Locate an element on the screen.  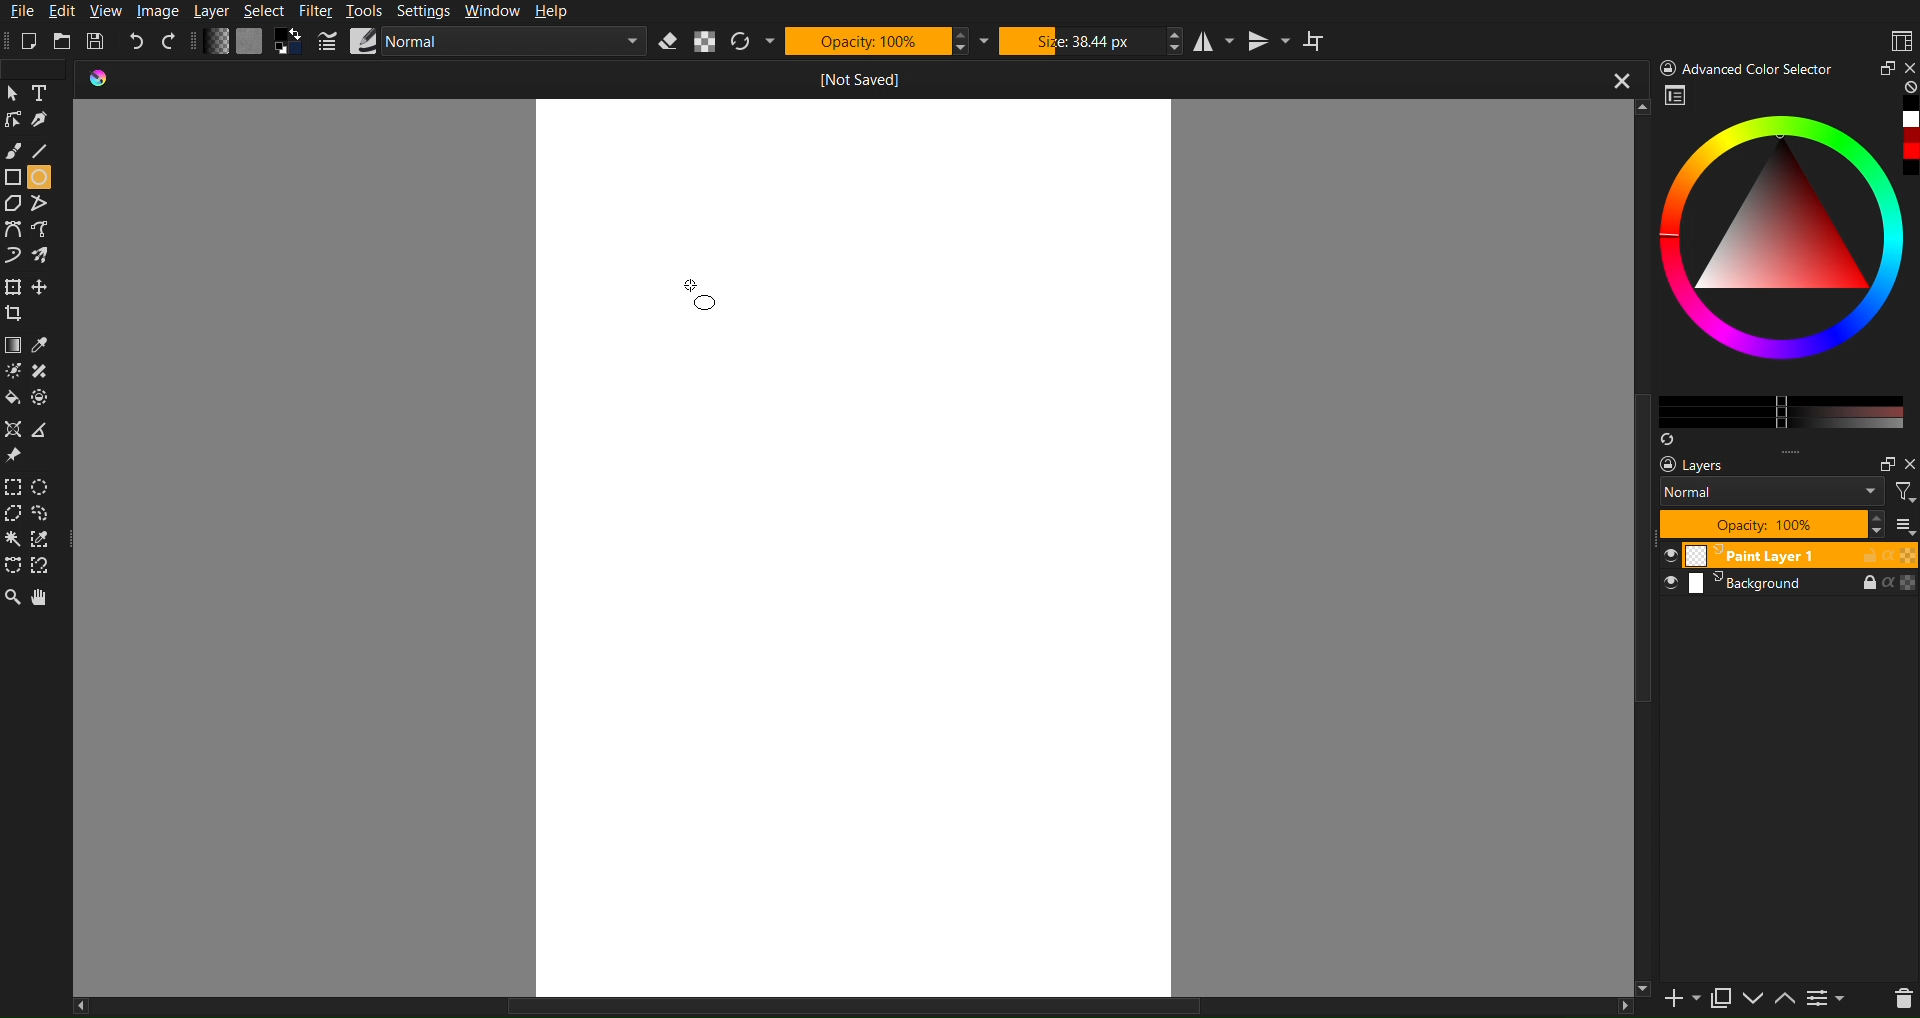
Selction dropper is located at coordinates (44, 541).